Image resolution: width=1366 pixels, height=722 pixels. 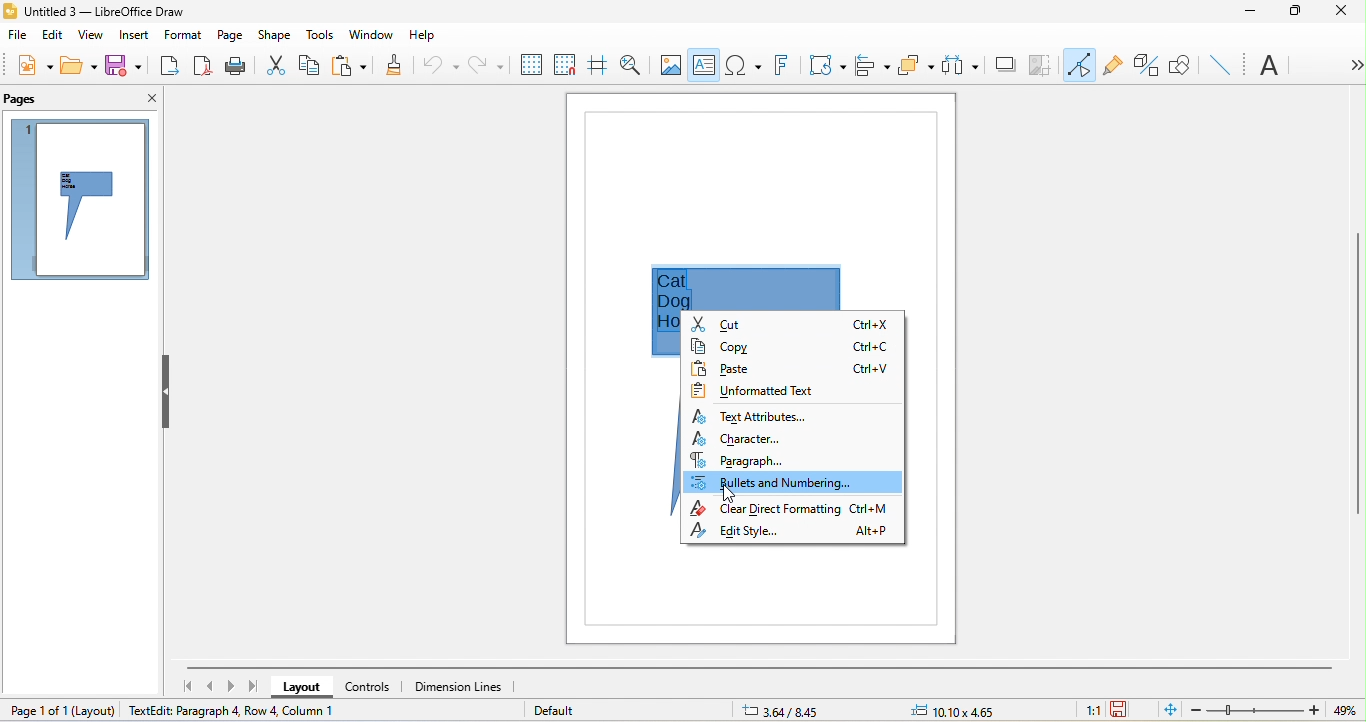 What do you see at coordinates (779, 67) in the screenshot?
I see `fontwork text` at bounding box center [779, 67].